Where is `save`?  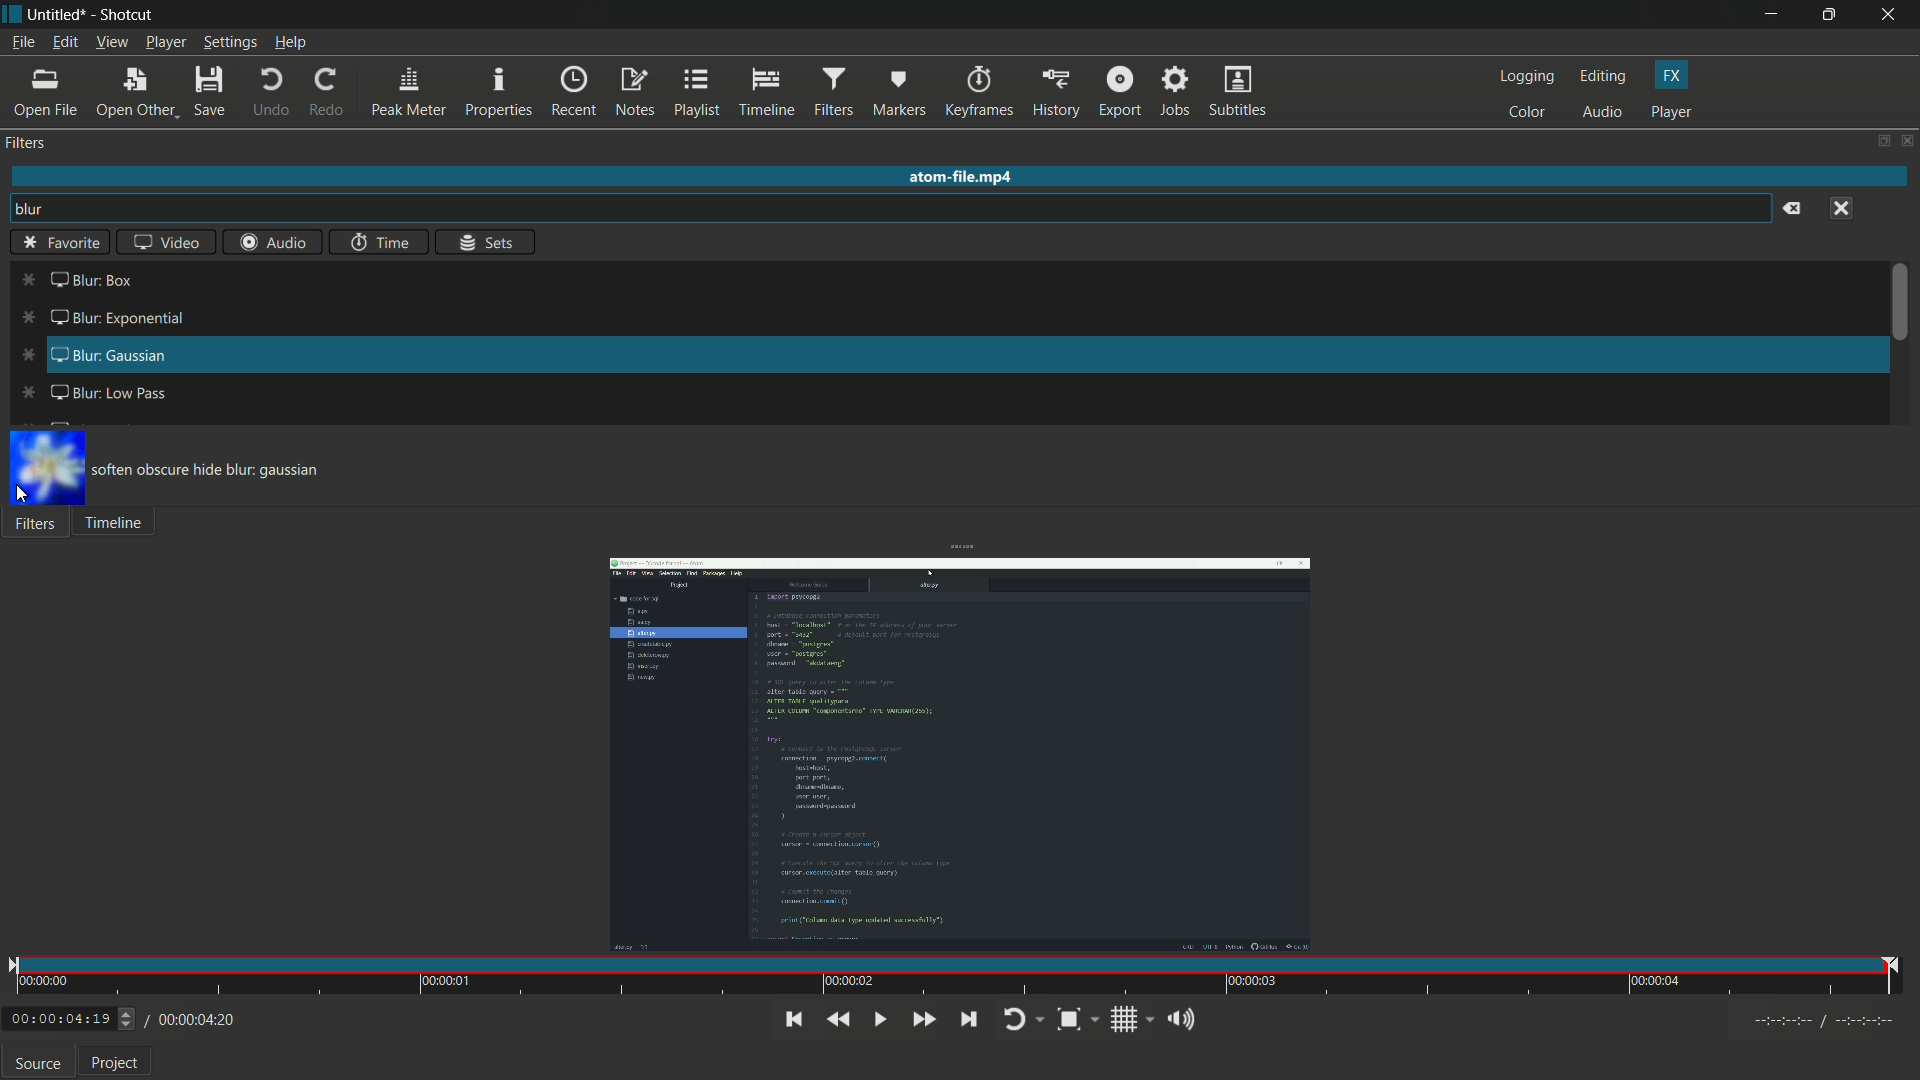
save is located at coordinates (214, 93).